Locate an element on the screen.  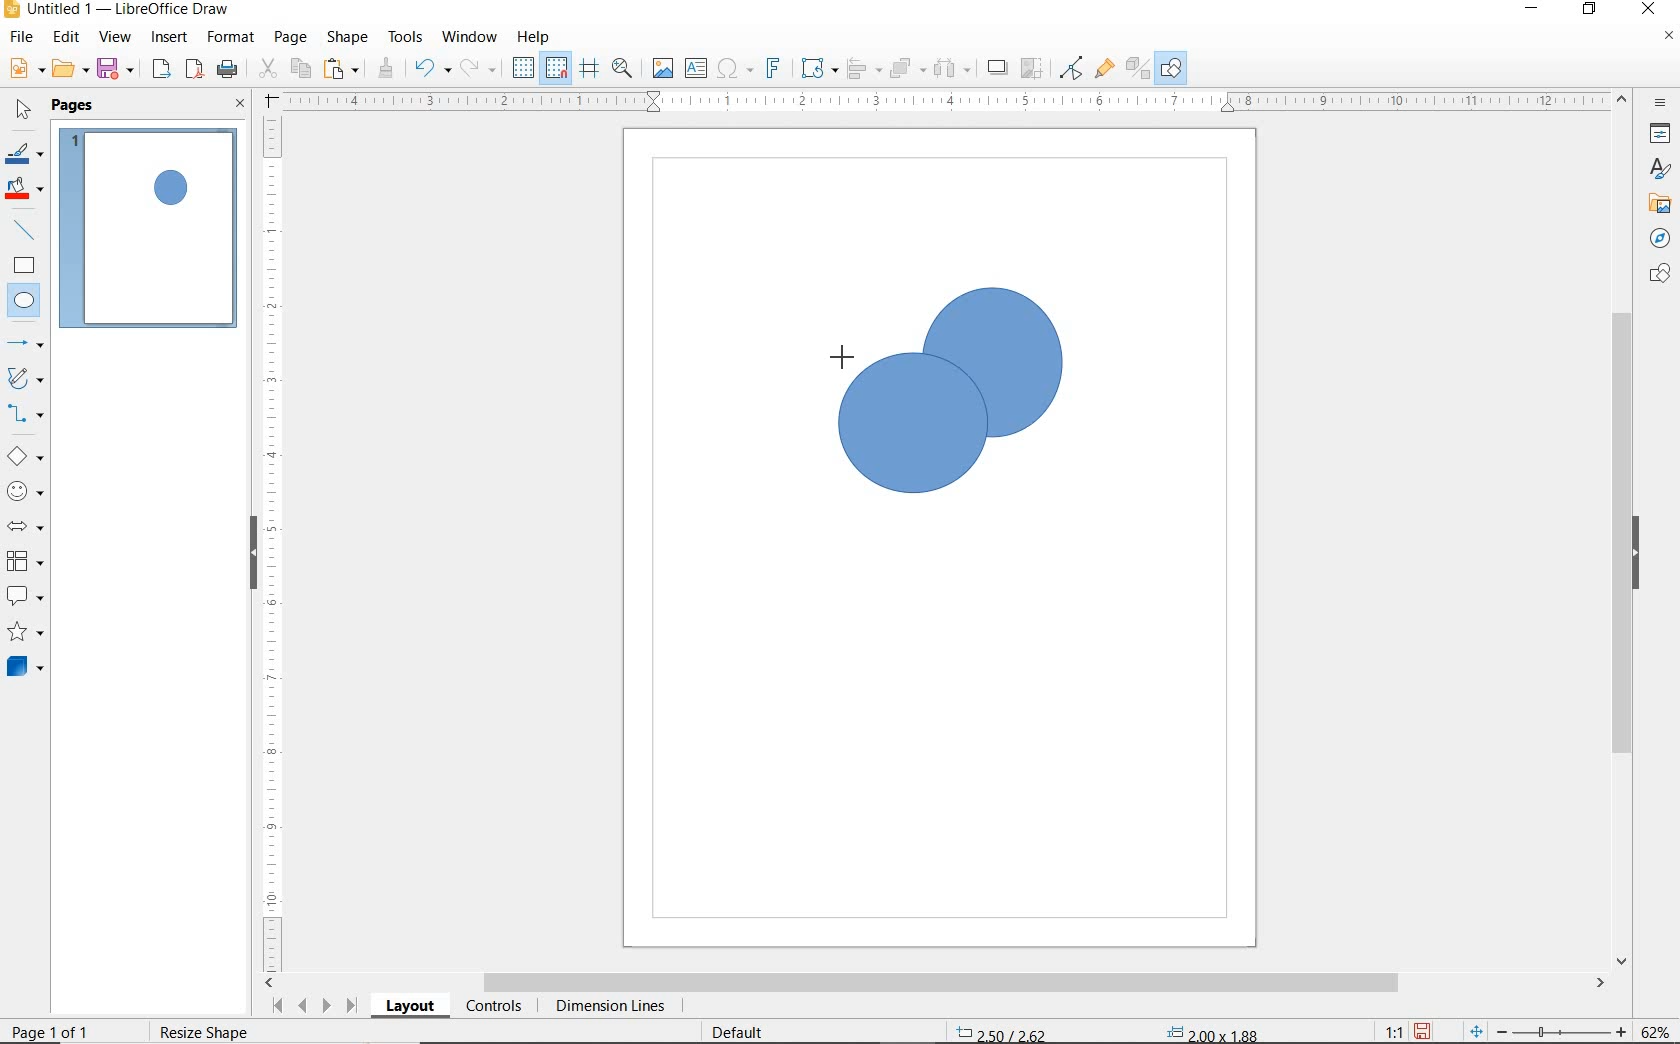
CONTROLS is located at coordinates (496, 1008).